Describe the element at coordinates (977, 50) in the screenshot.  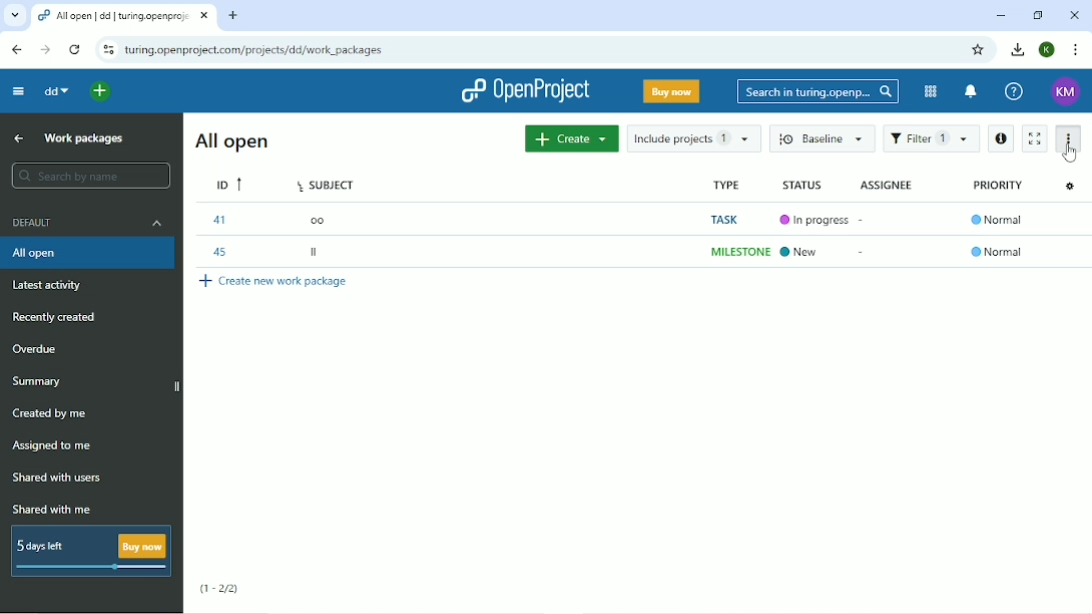
I see `Bookmark this tab` at that location.